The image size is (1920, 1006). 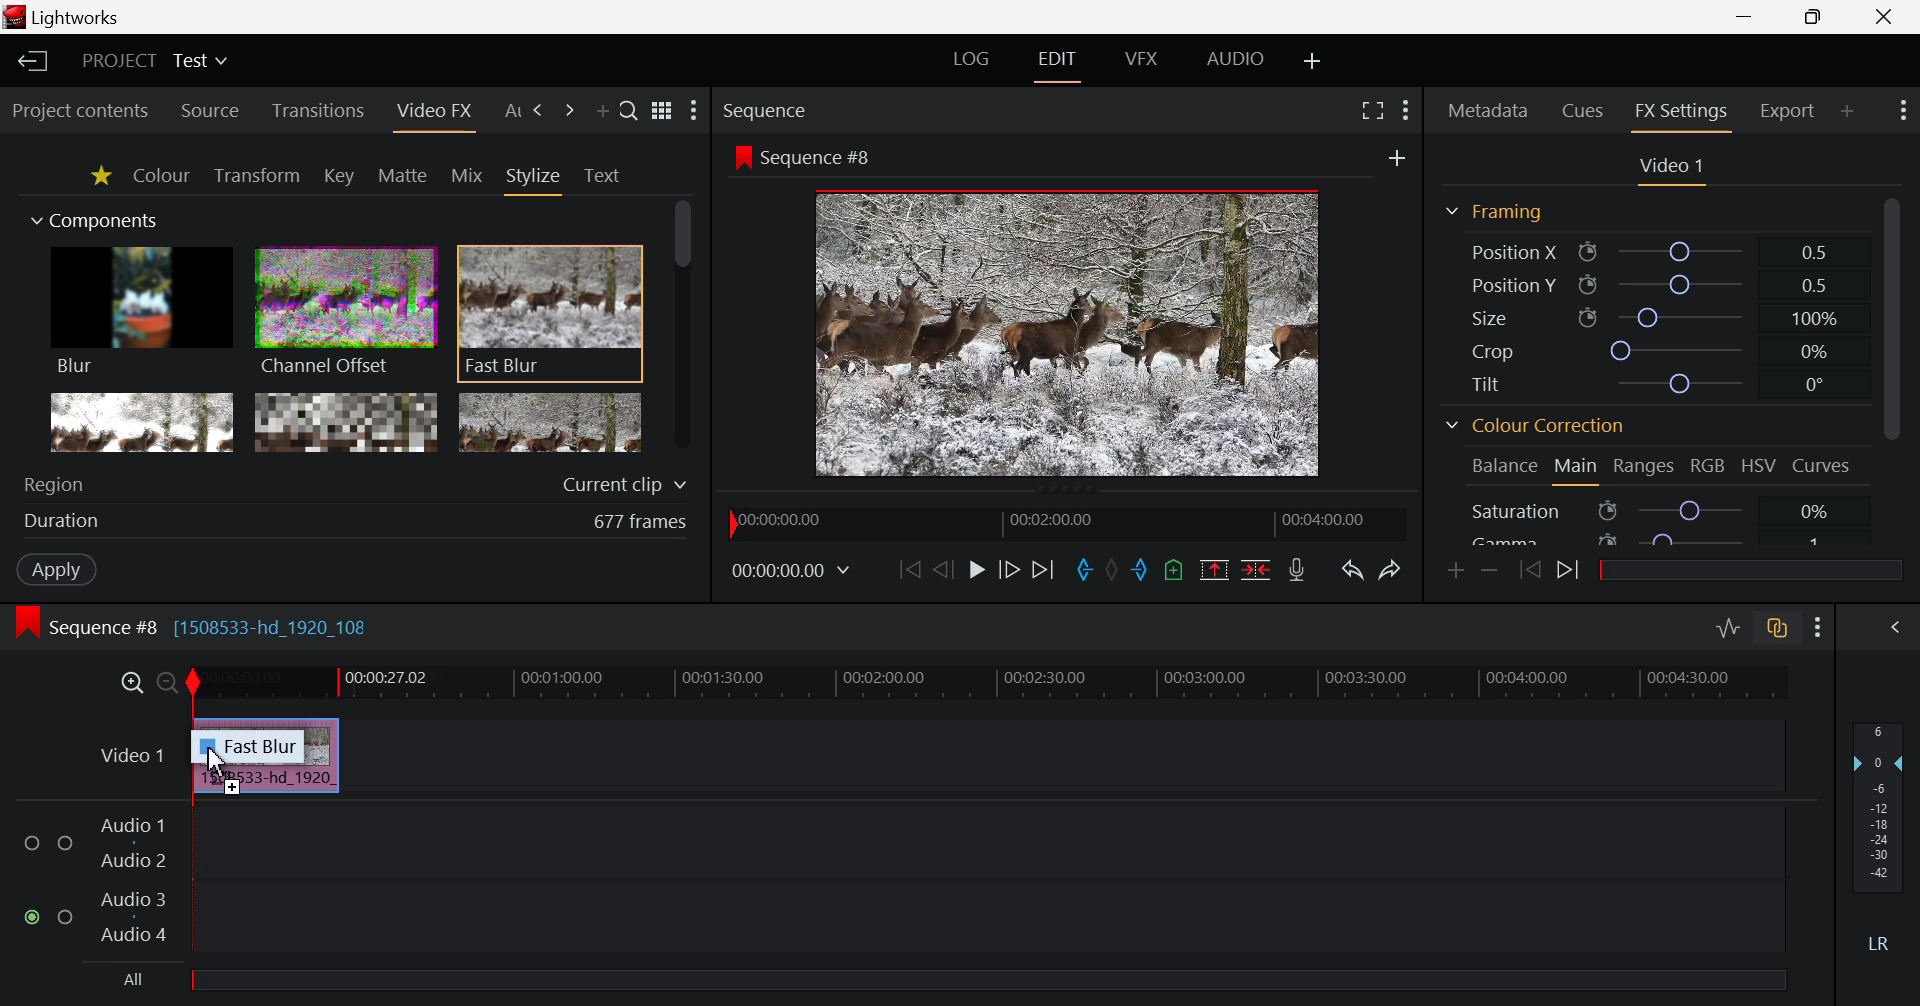 I want to click on Timeline Zoom Out, so click(x=164, y=680).